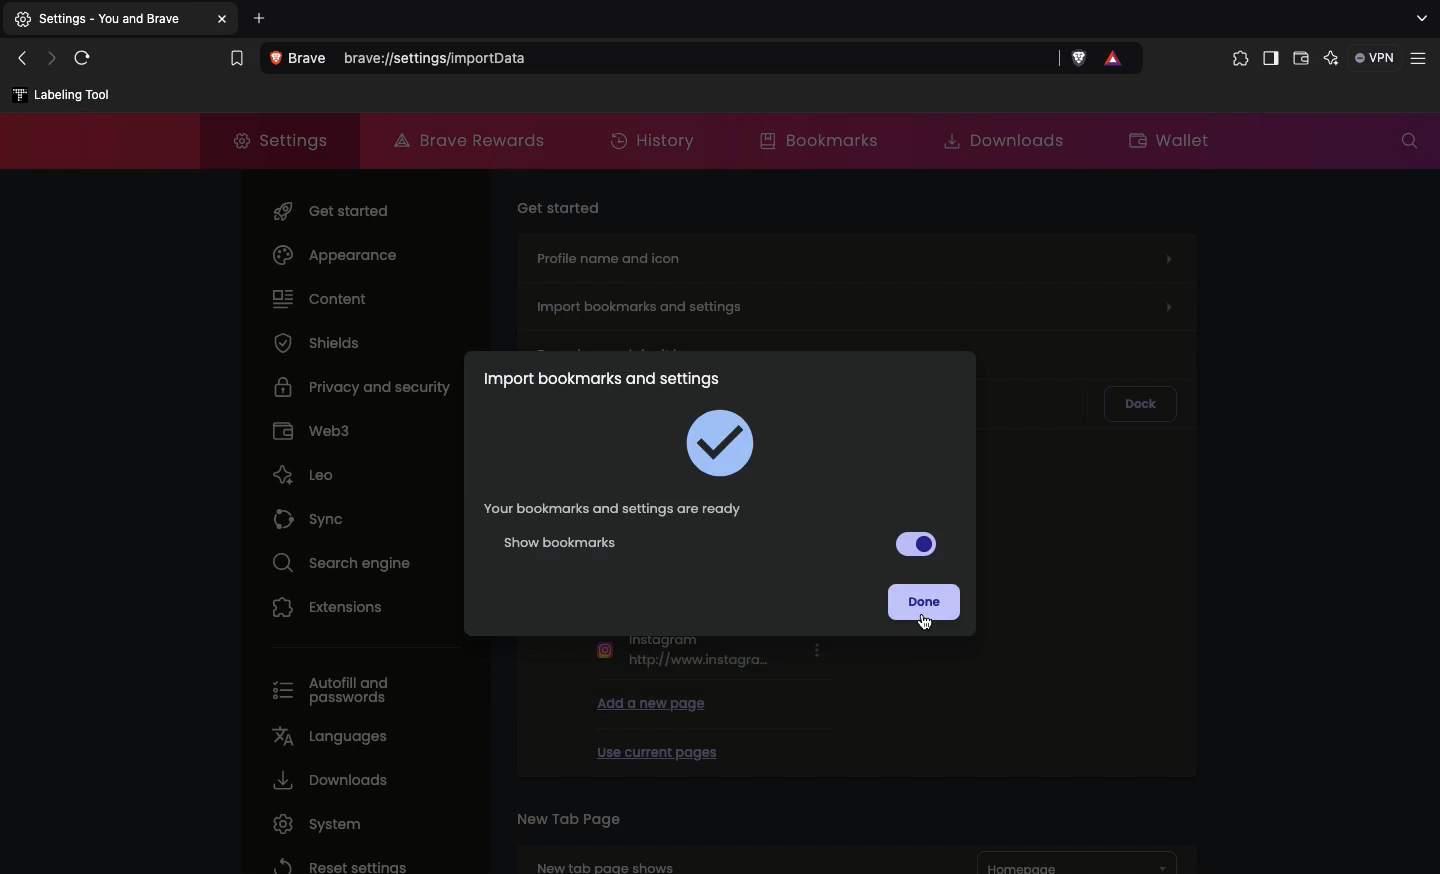 The height and width of the screenshot is (874, 1440). I want to click on Wallet, so click(1171, 138).